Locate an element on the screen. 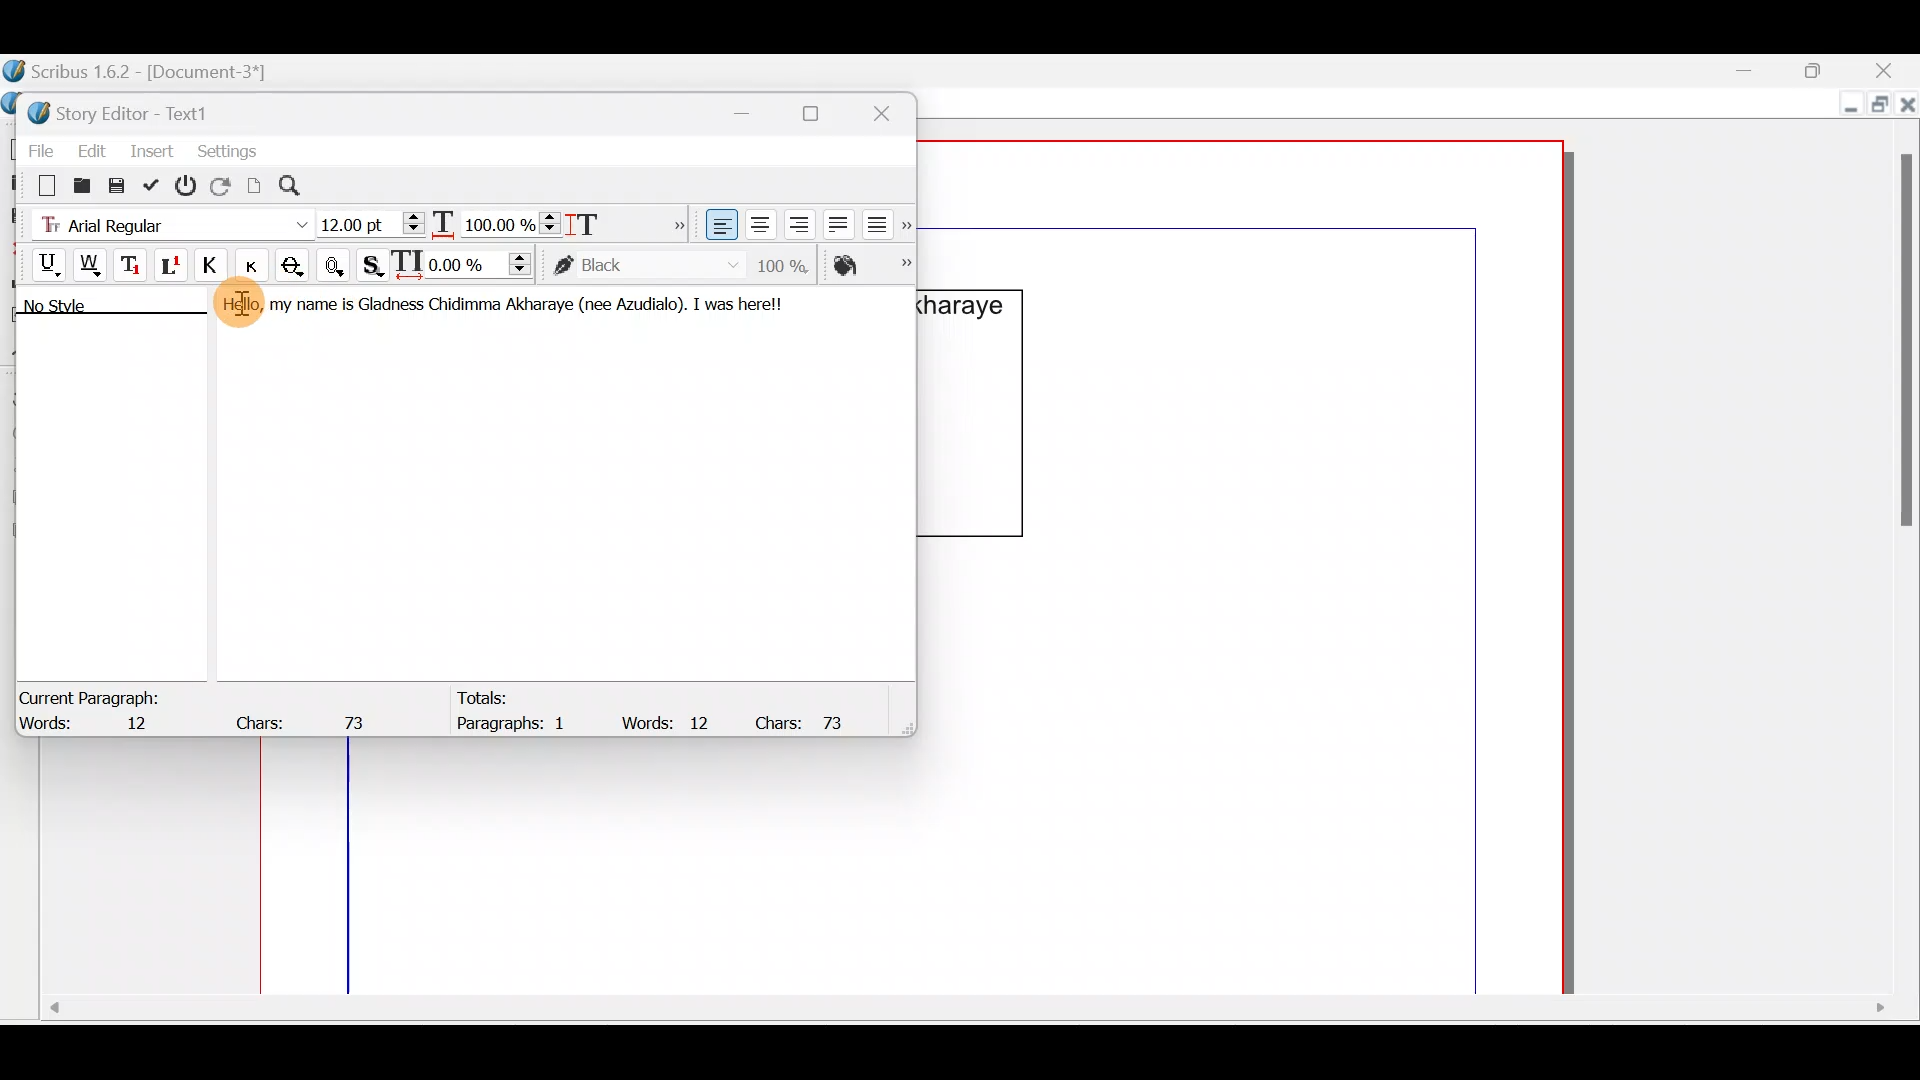 The image size is (1920, 1080). color of text stroke is located at coordinates (646, 266).